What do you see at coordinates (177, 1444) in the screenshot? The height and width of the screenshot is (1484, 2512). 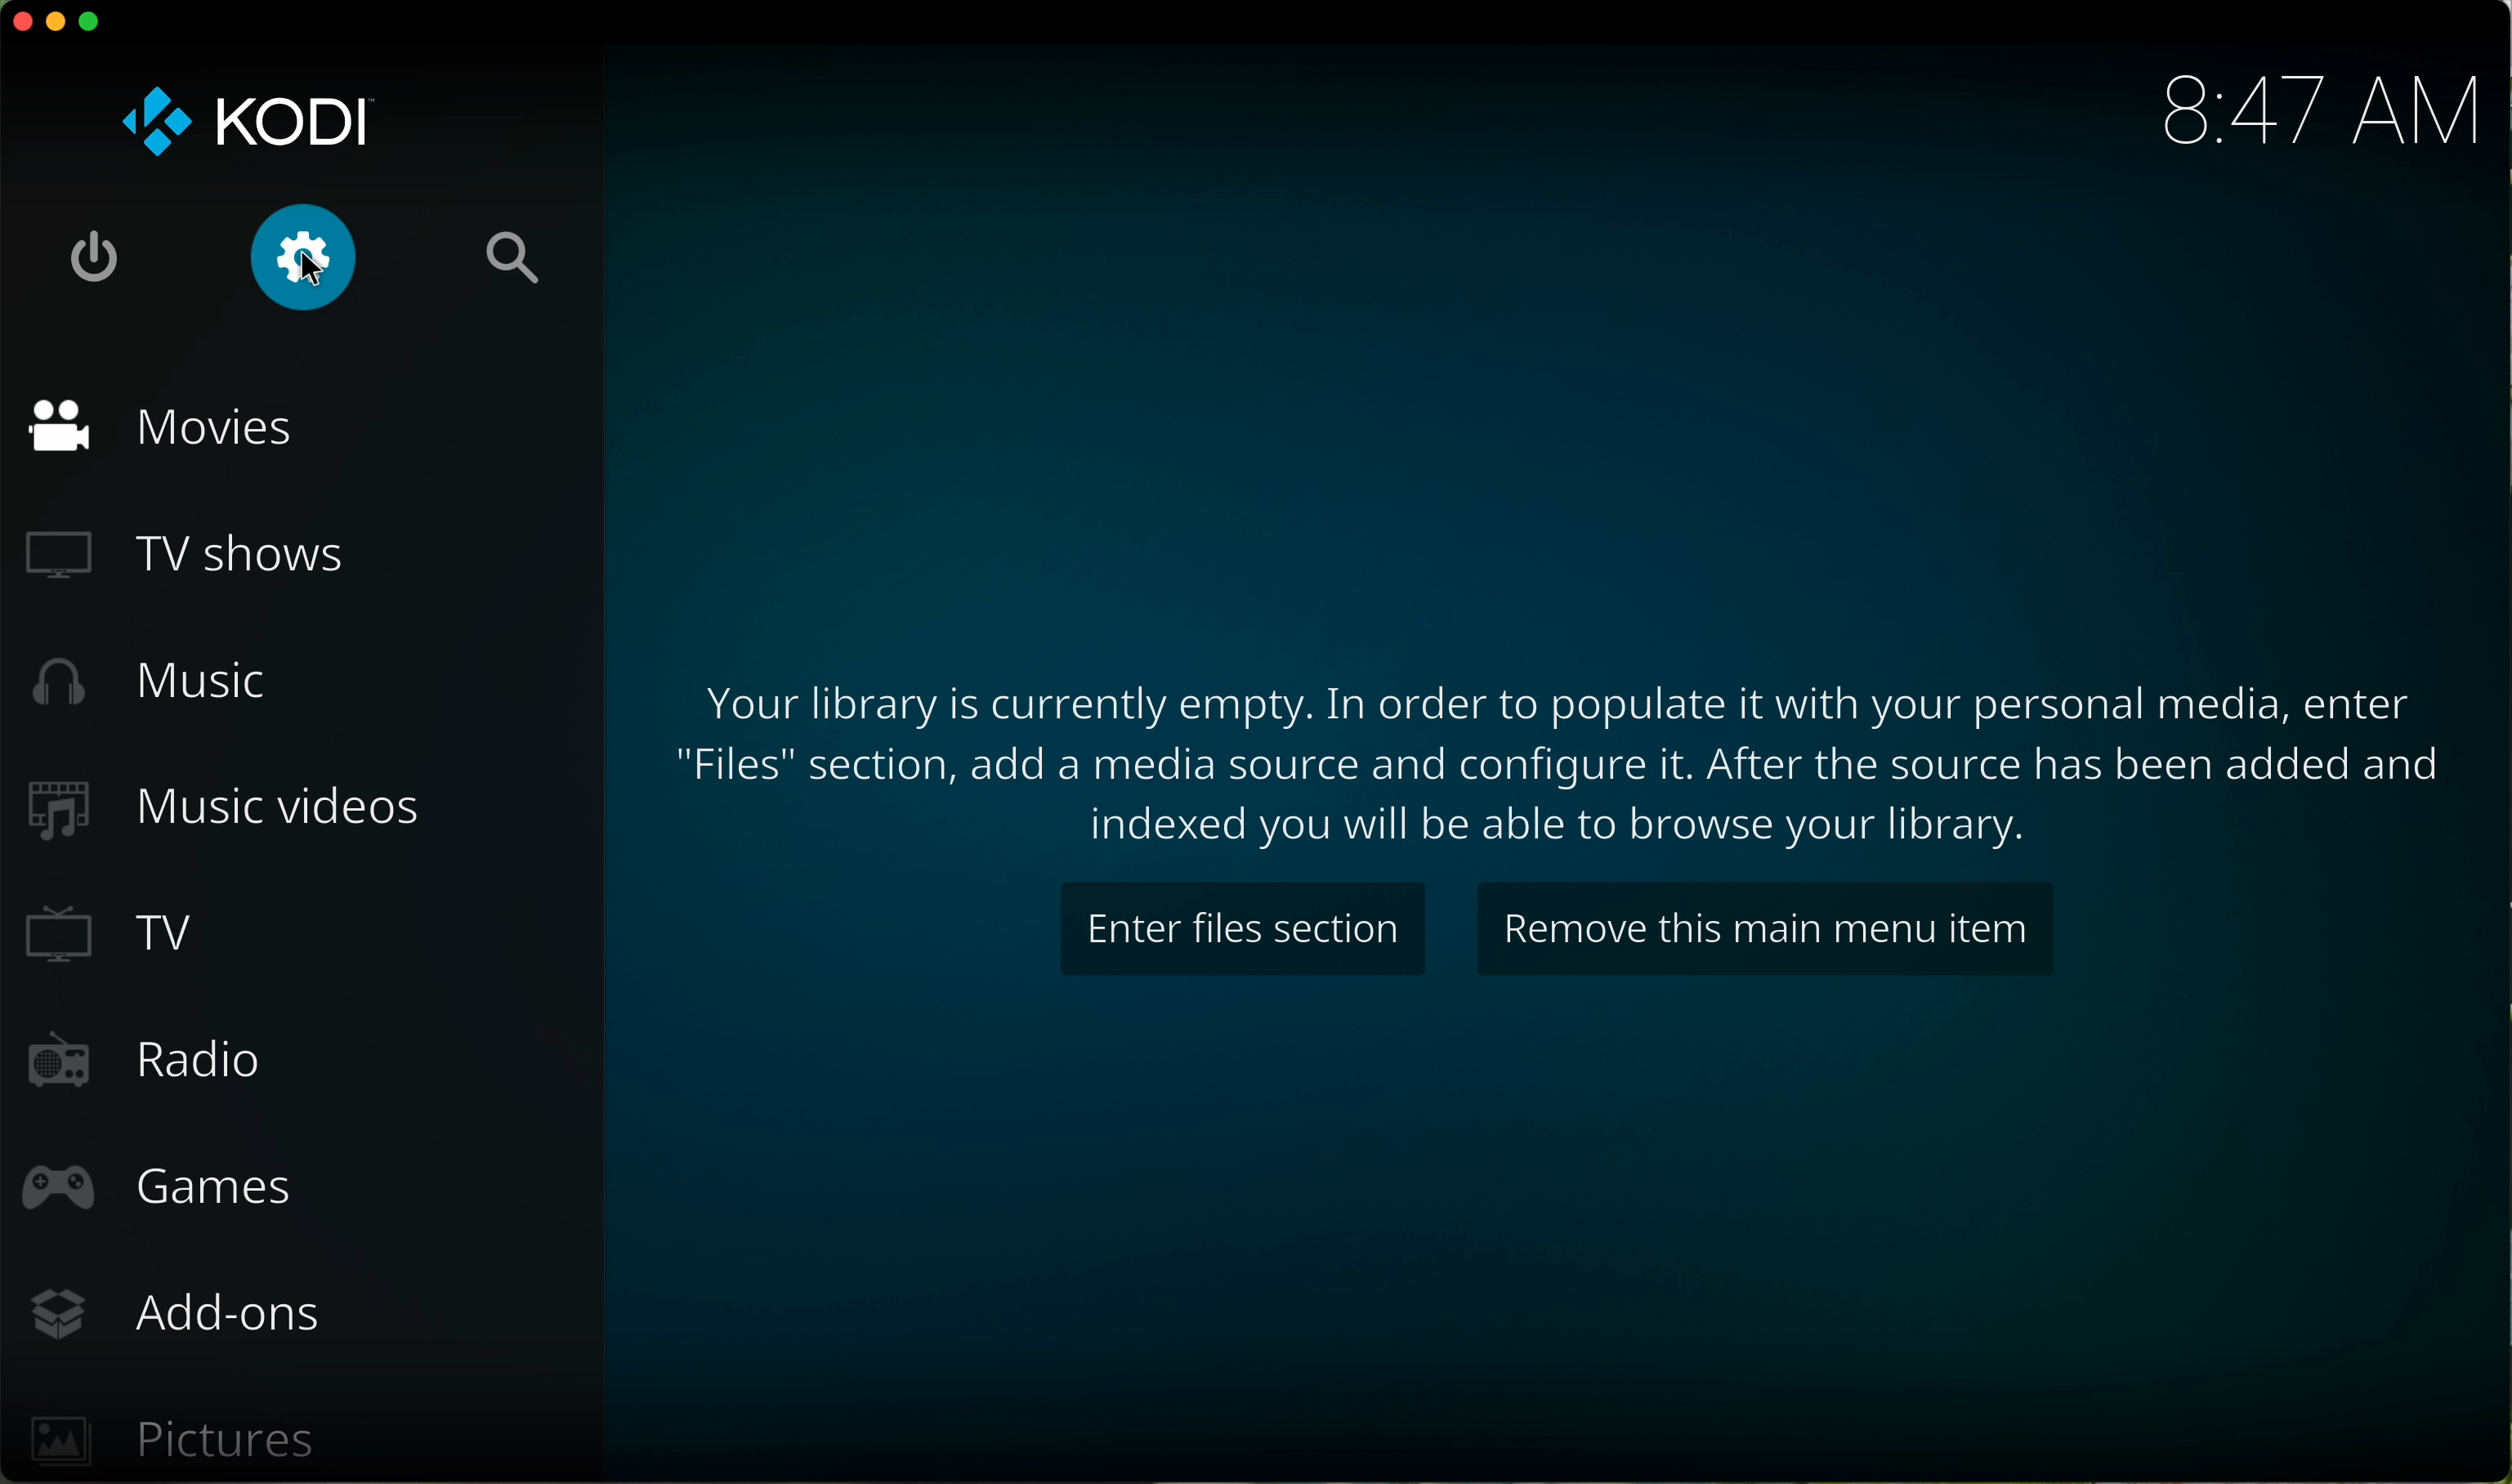 I see `pictures` at bounding box center [177, 1444].